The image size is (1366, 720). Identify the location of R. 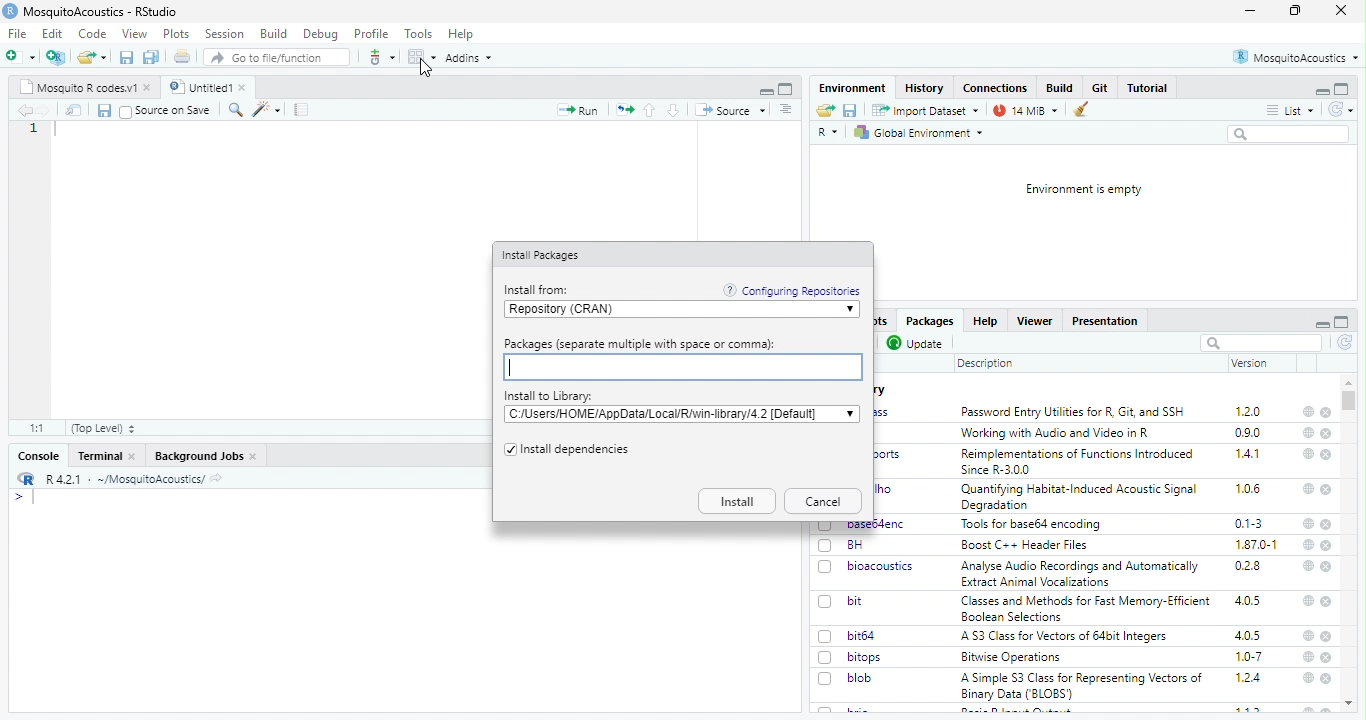
(828, 133).